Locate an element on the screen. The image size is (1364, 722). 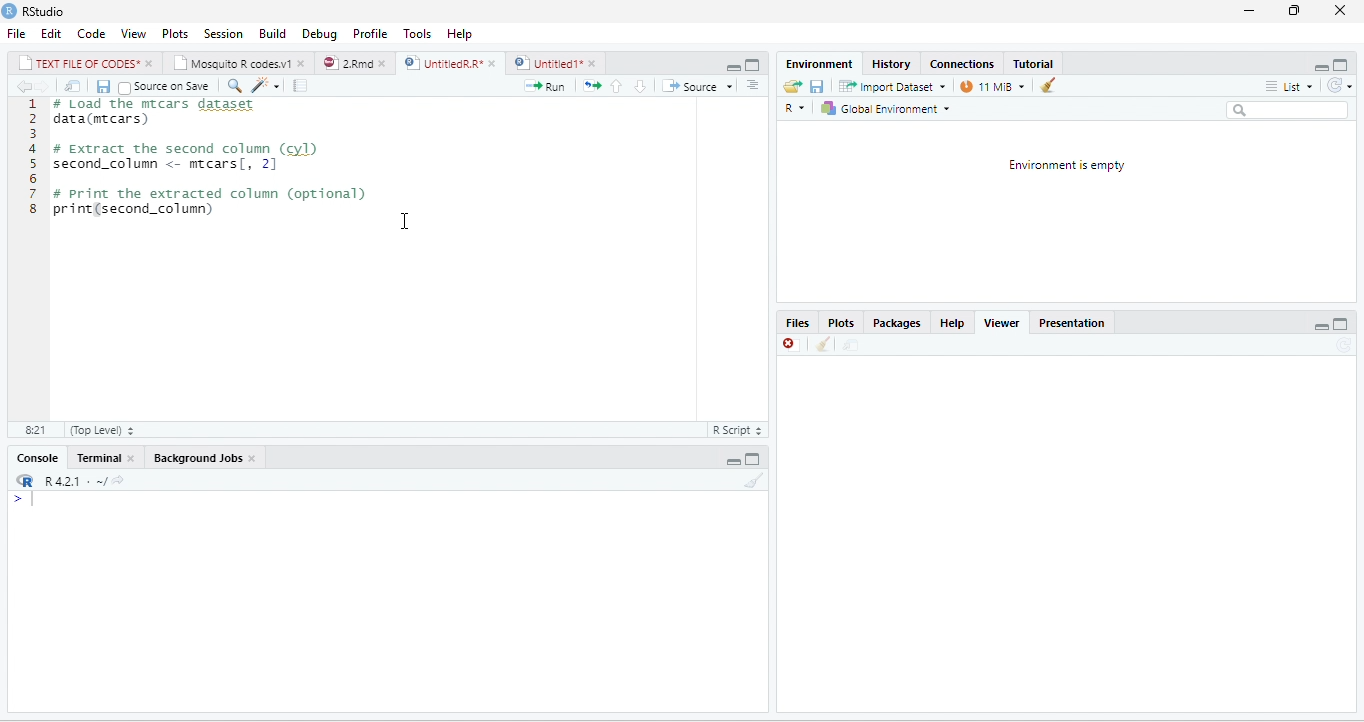
minimize is located at coordinates (754, 64).